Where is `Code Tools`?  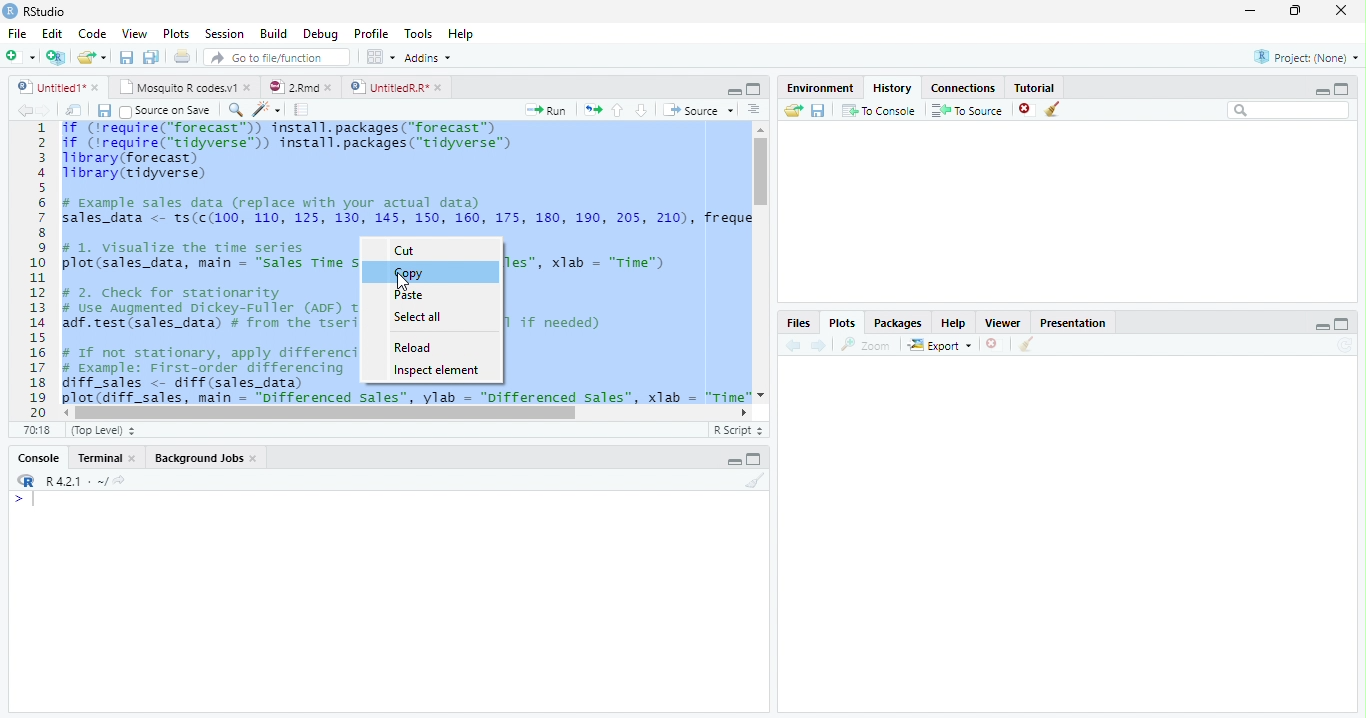 Code Tools is located at coordinates (263, 109).